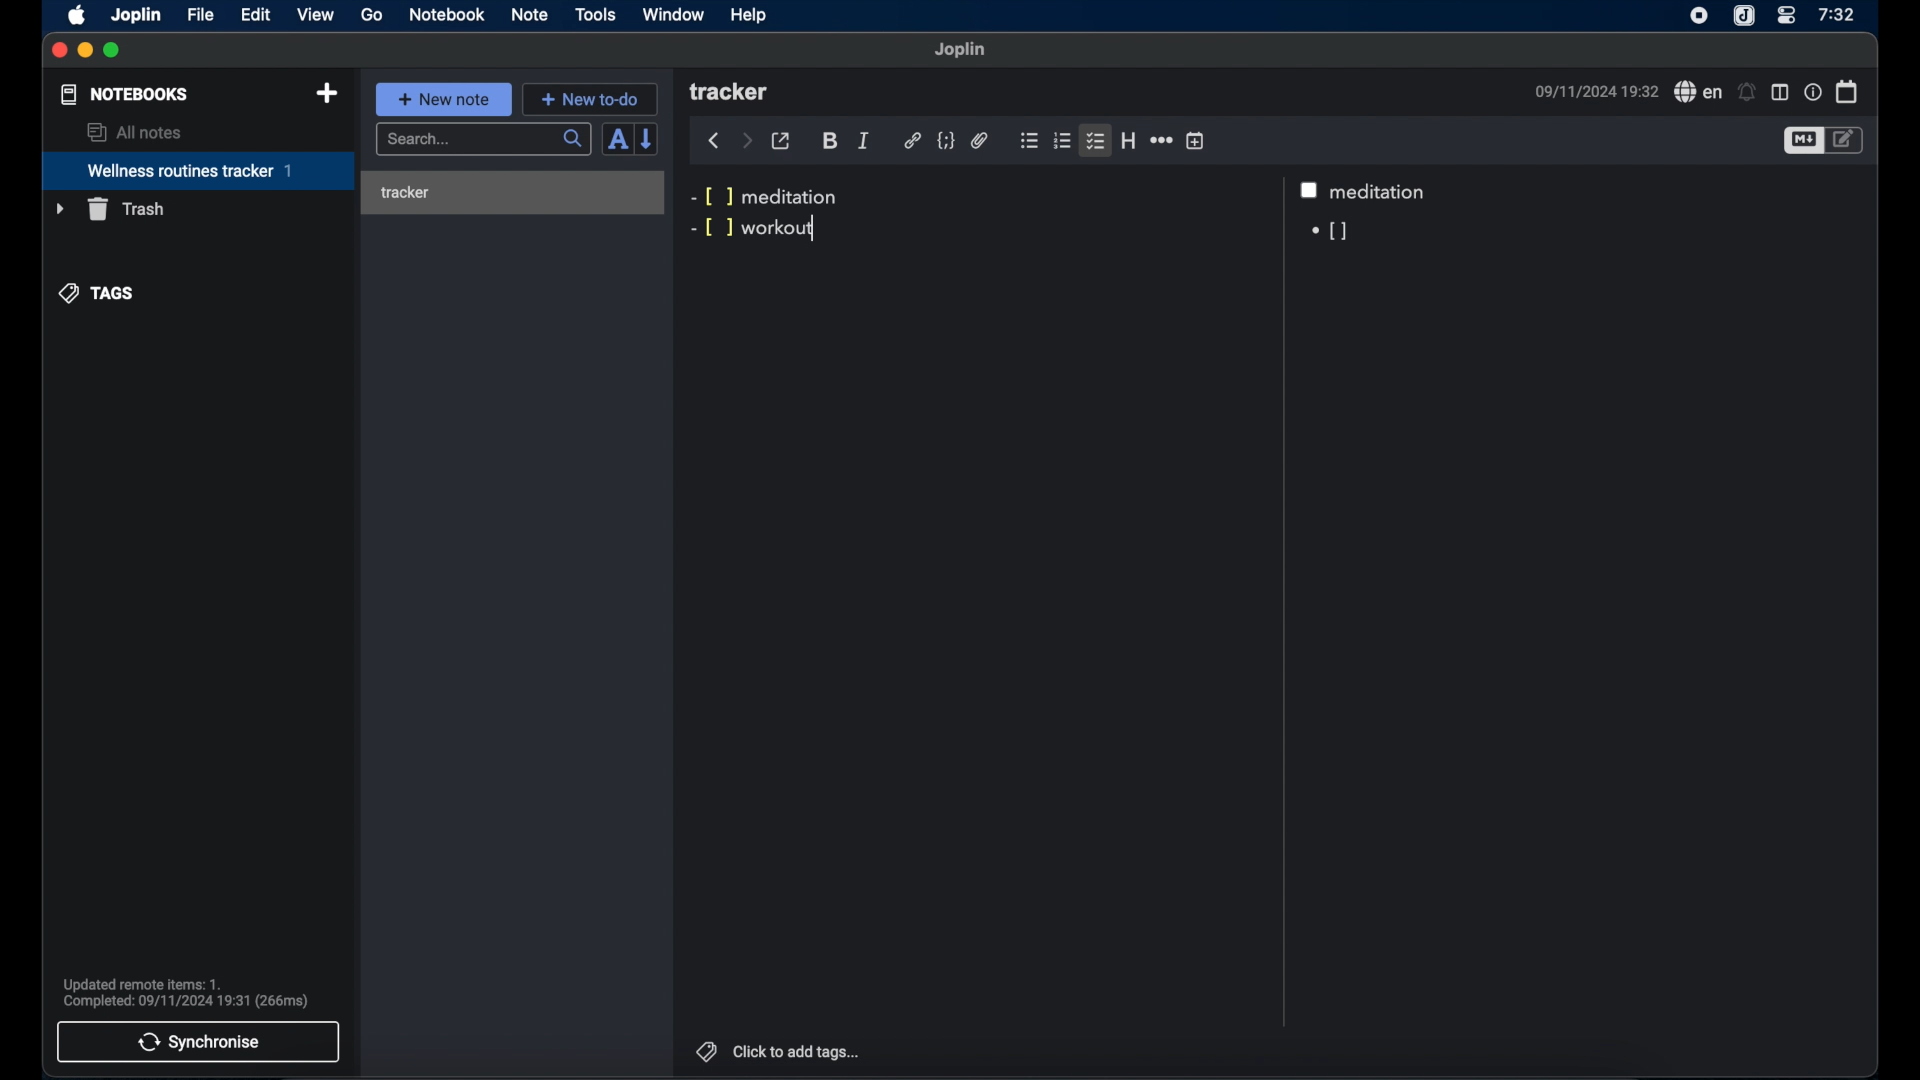 This screenshot has height=1080, width=1920. What do you see at coordinates (1195, 140) in the screenshot?
I see `insert time` at bounding box center [1195, 140].